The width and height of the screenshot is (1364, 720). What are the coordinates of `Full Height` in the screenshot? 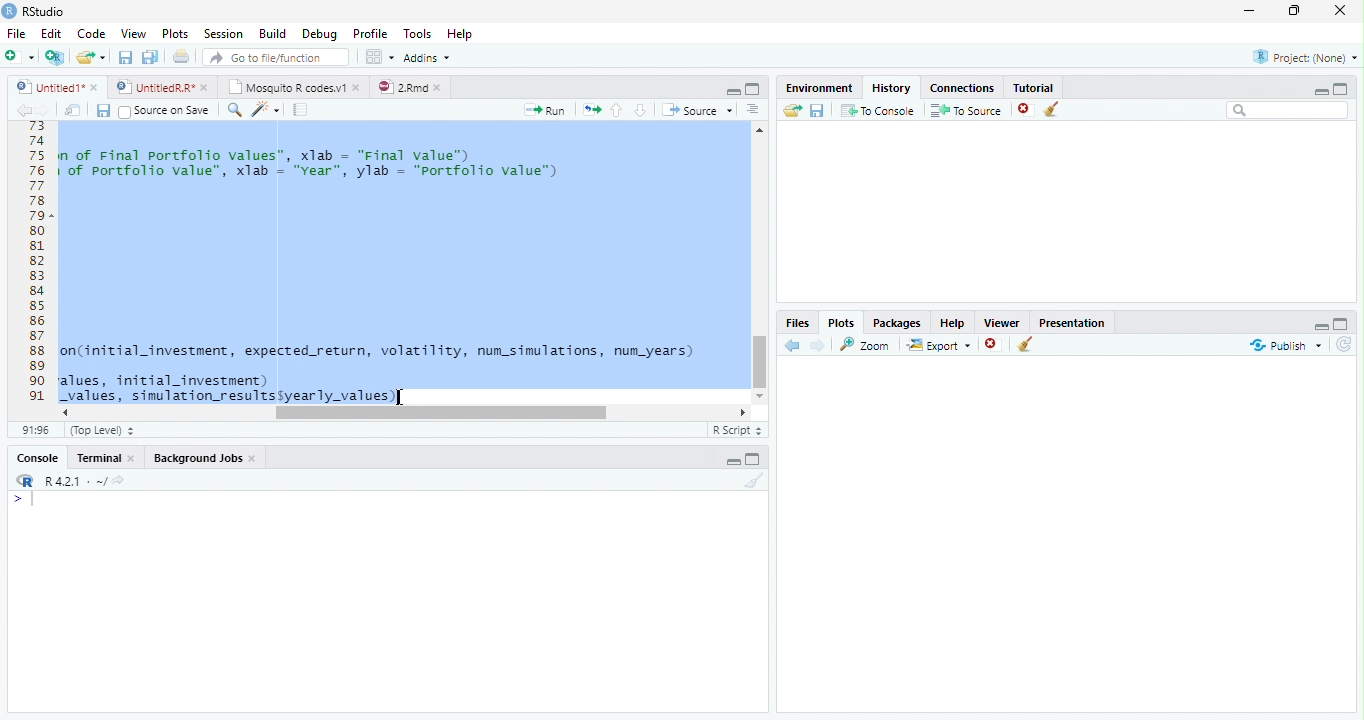 It's located at (1342, 87).